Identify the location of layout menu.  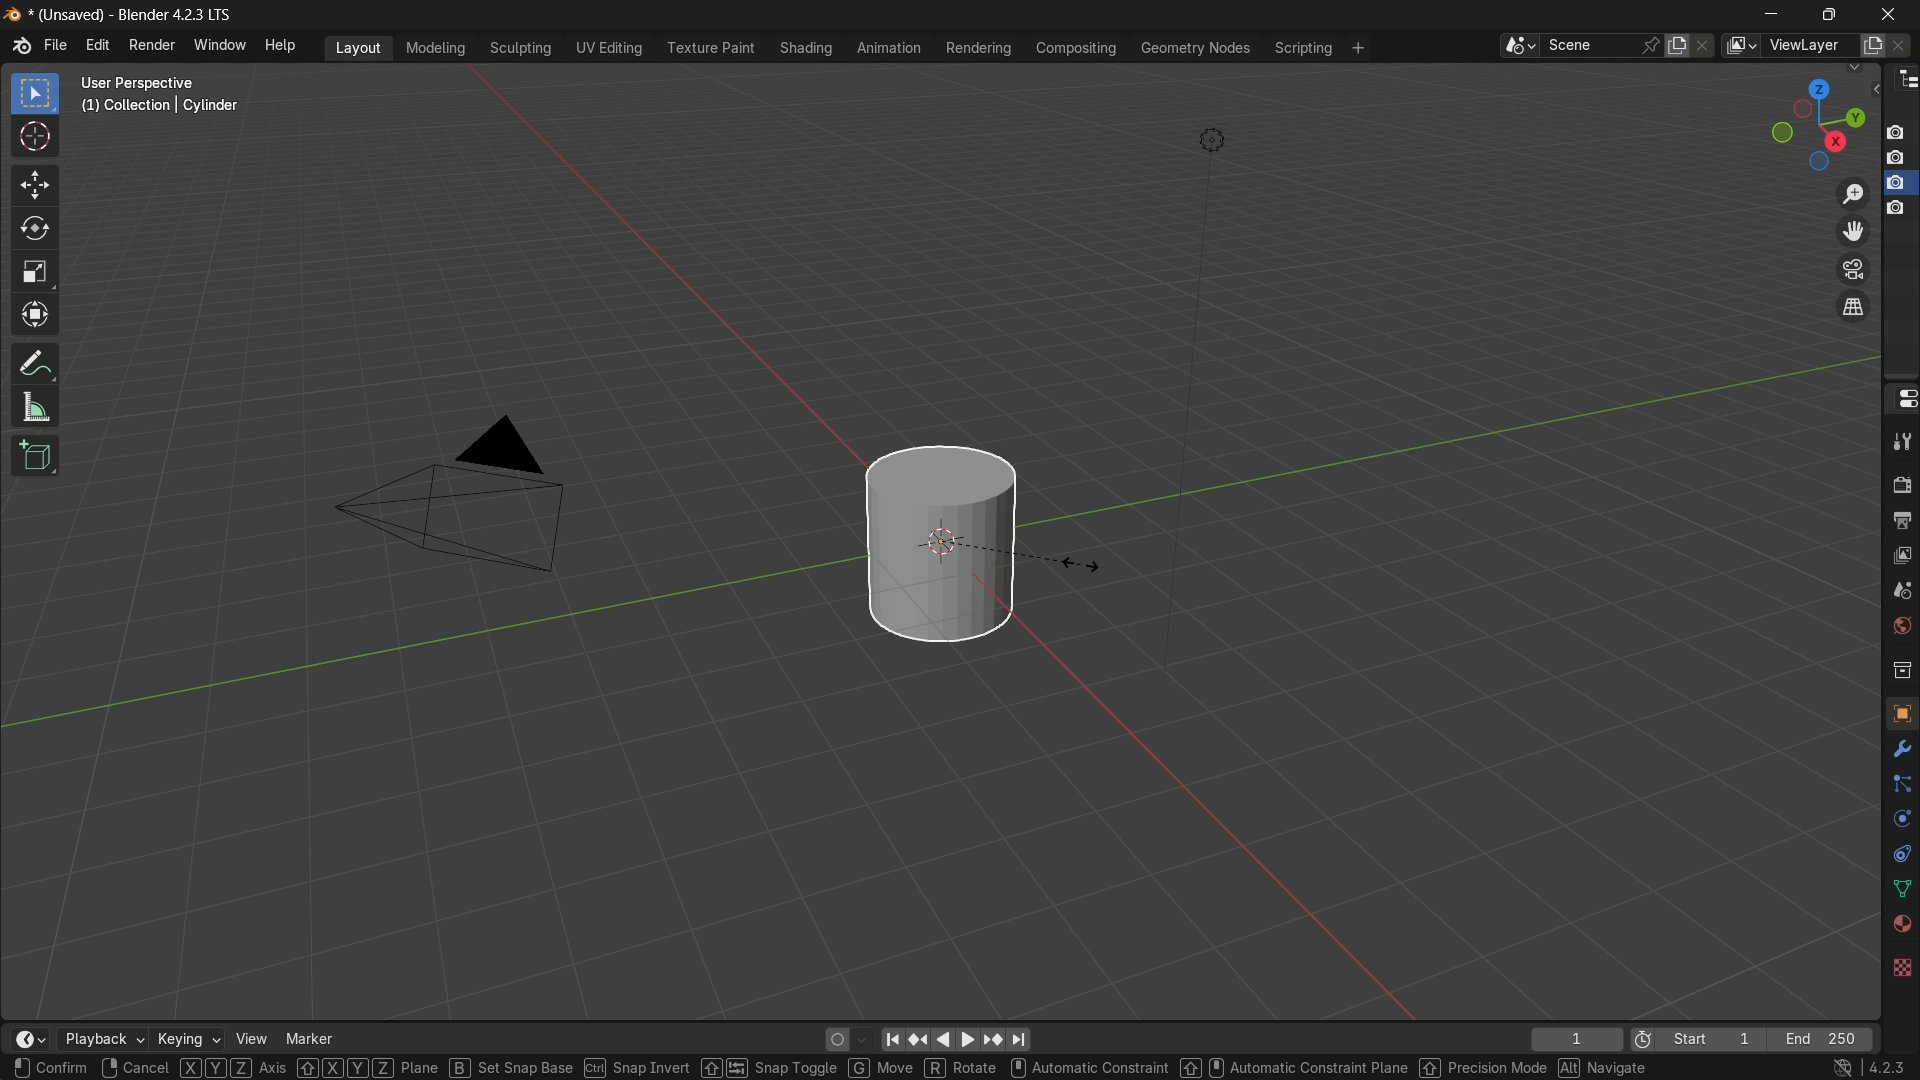
(360, 47).